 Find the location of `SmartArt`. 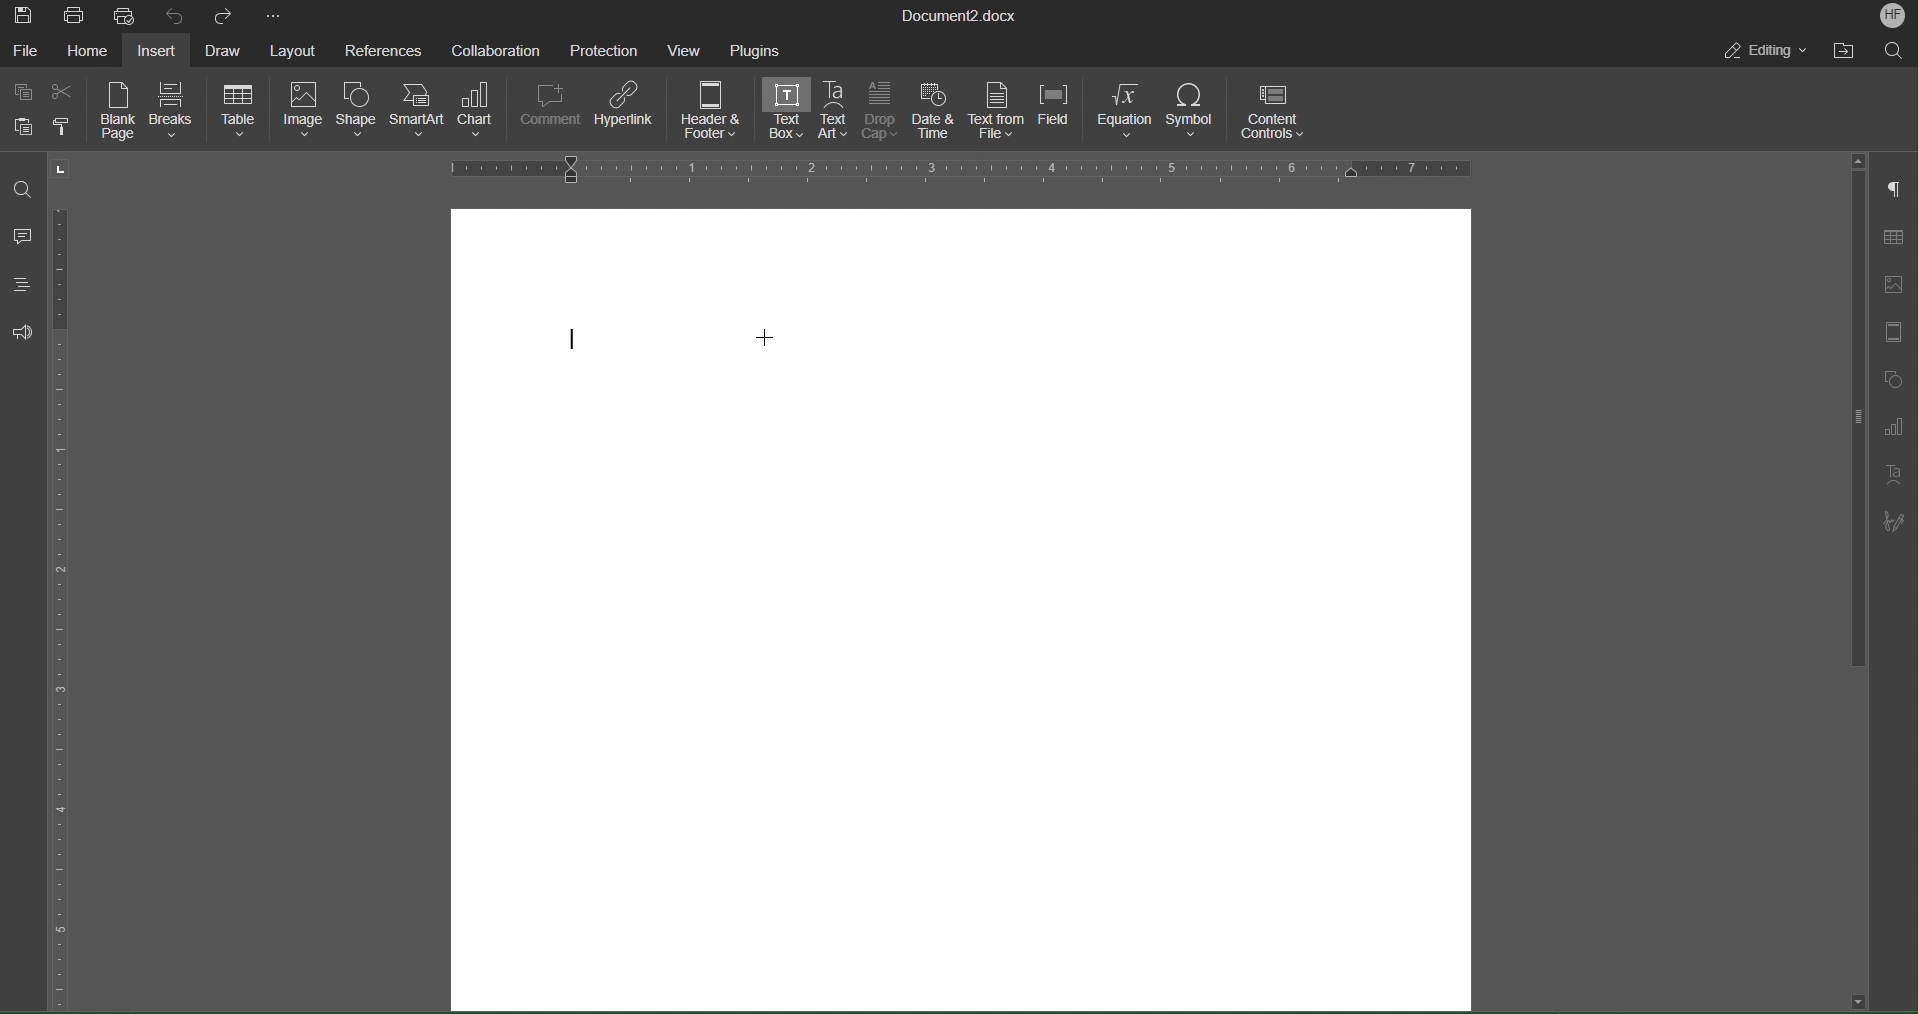

SmartArt is located at coordinates (420, 115).